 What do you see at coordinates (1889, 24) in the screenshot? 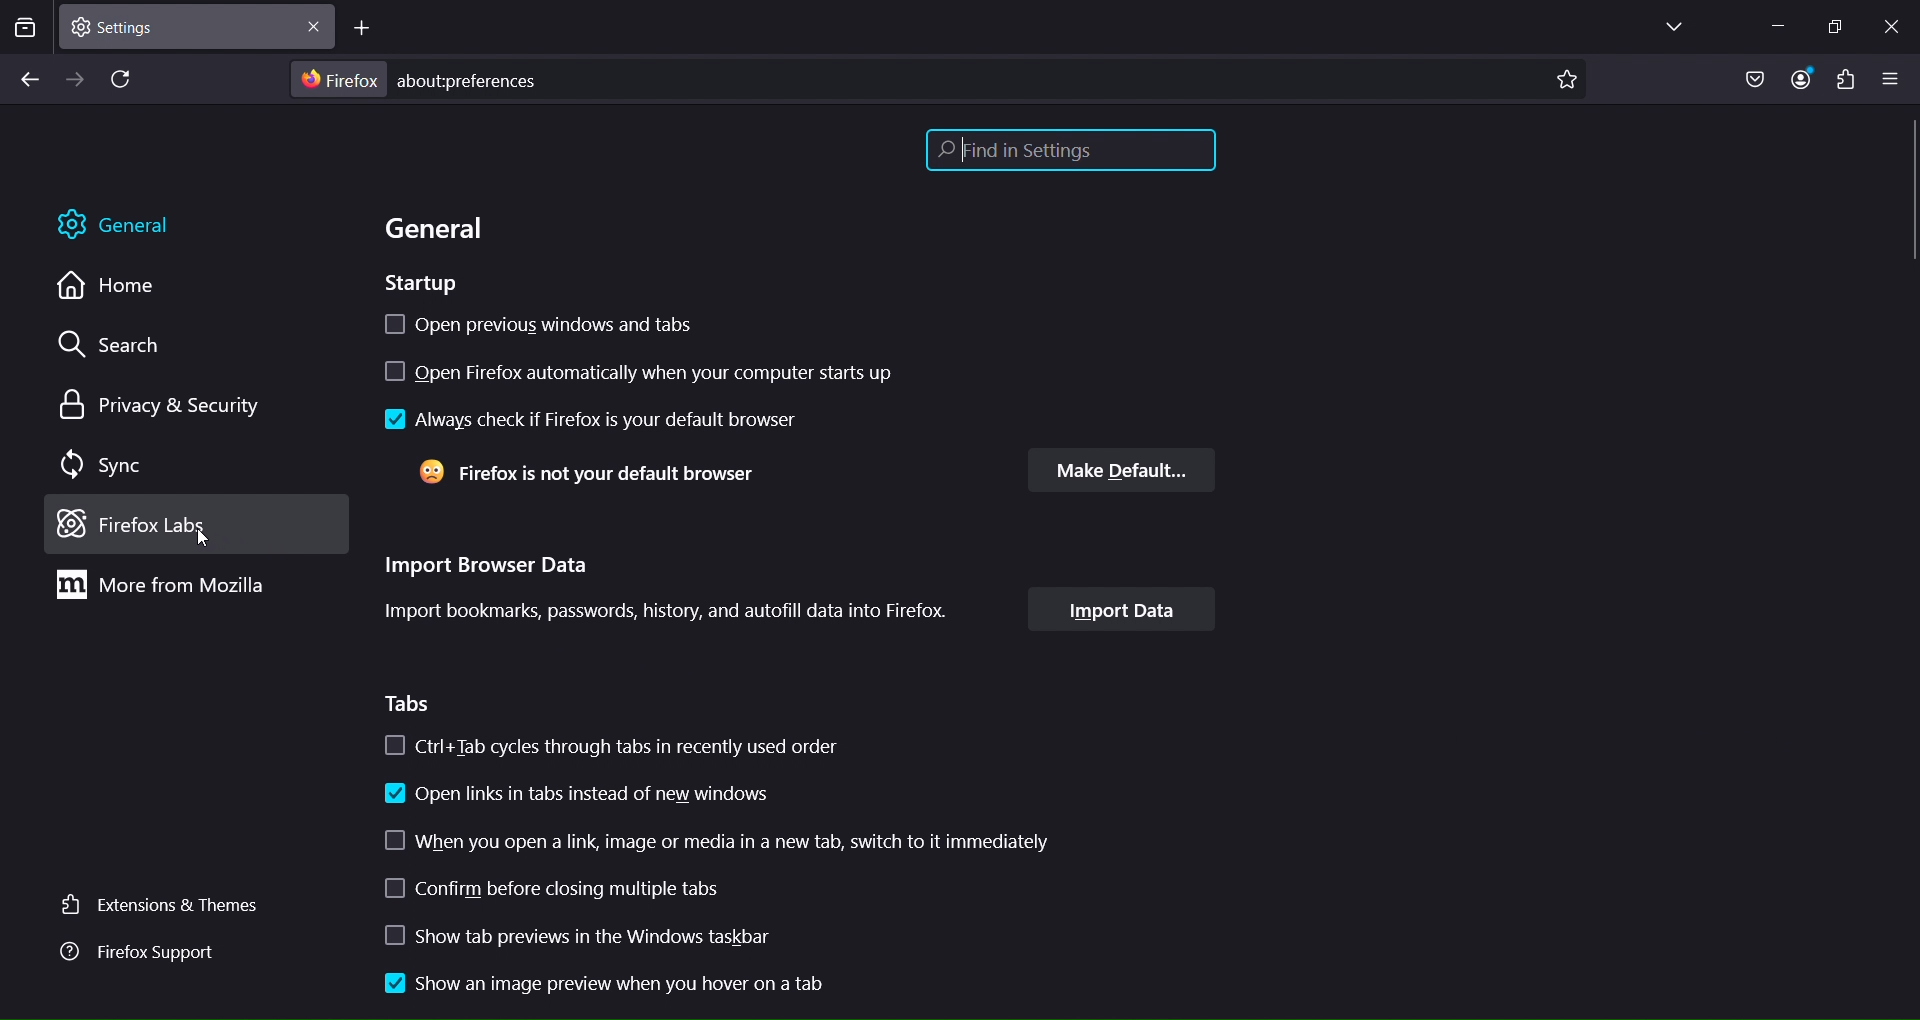
I see `close` at bounding box center [1889, 24].